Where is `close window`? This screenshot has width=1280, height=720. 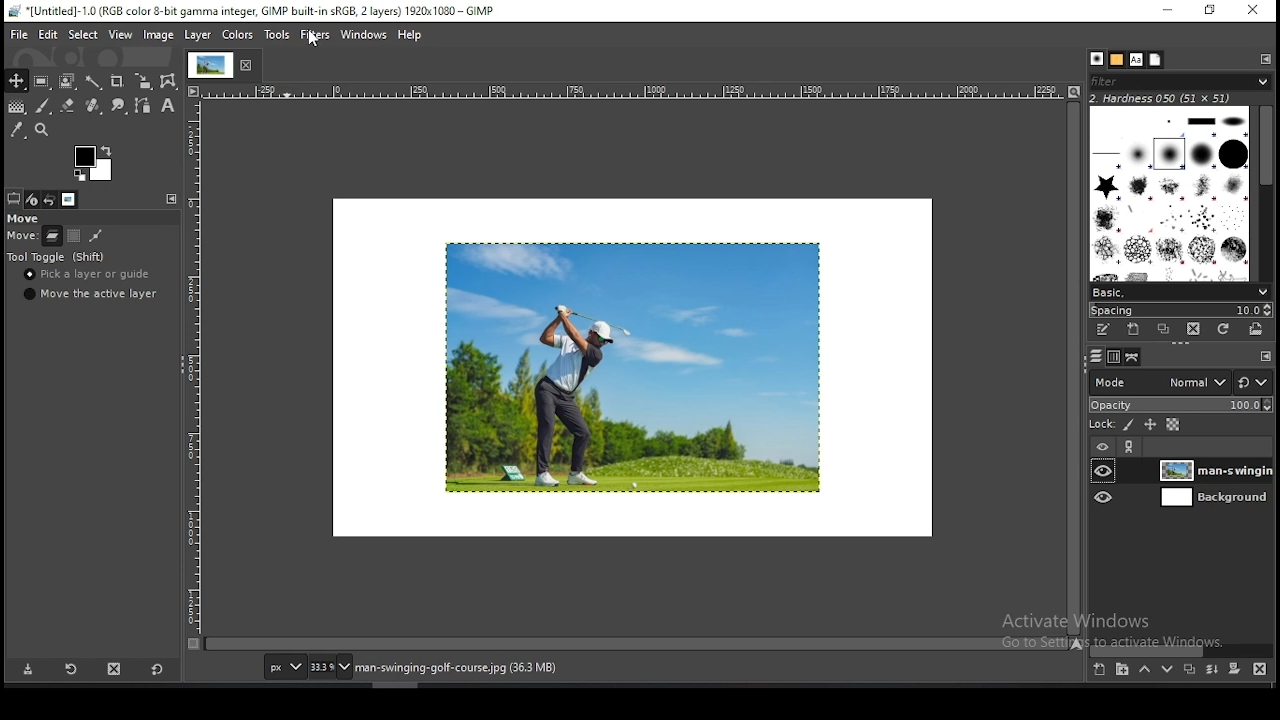
close window is located at coordinates (1253, 10).